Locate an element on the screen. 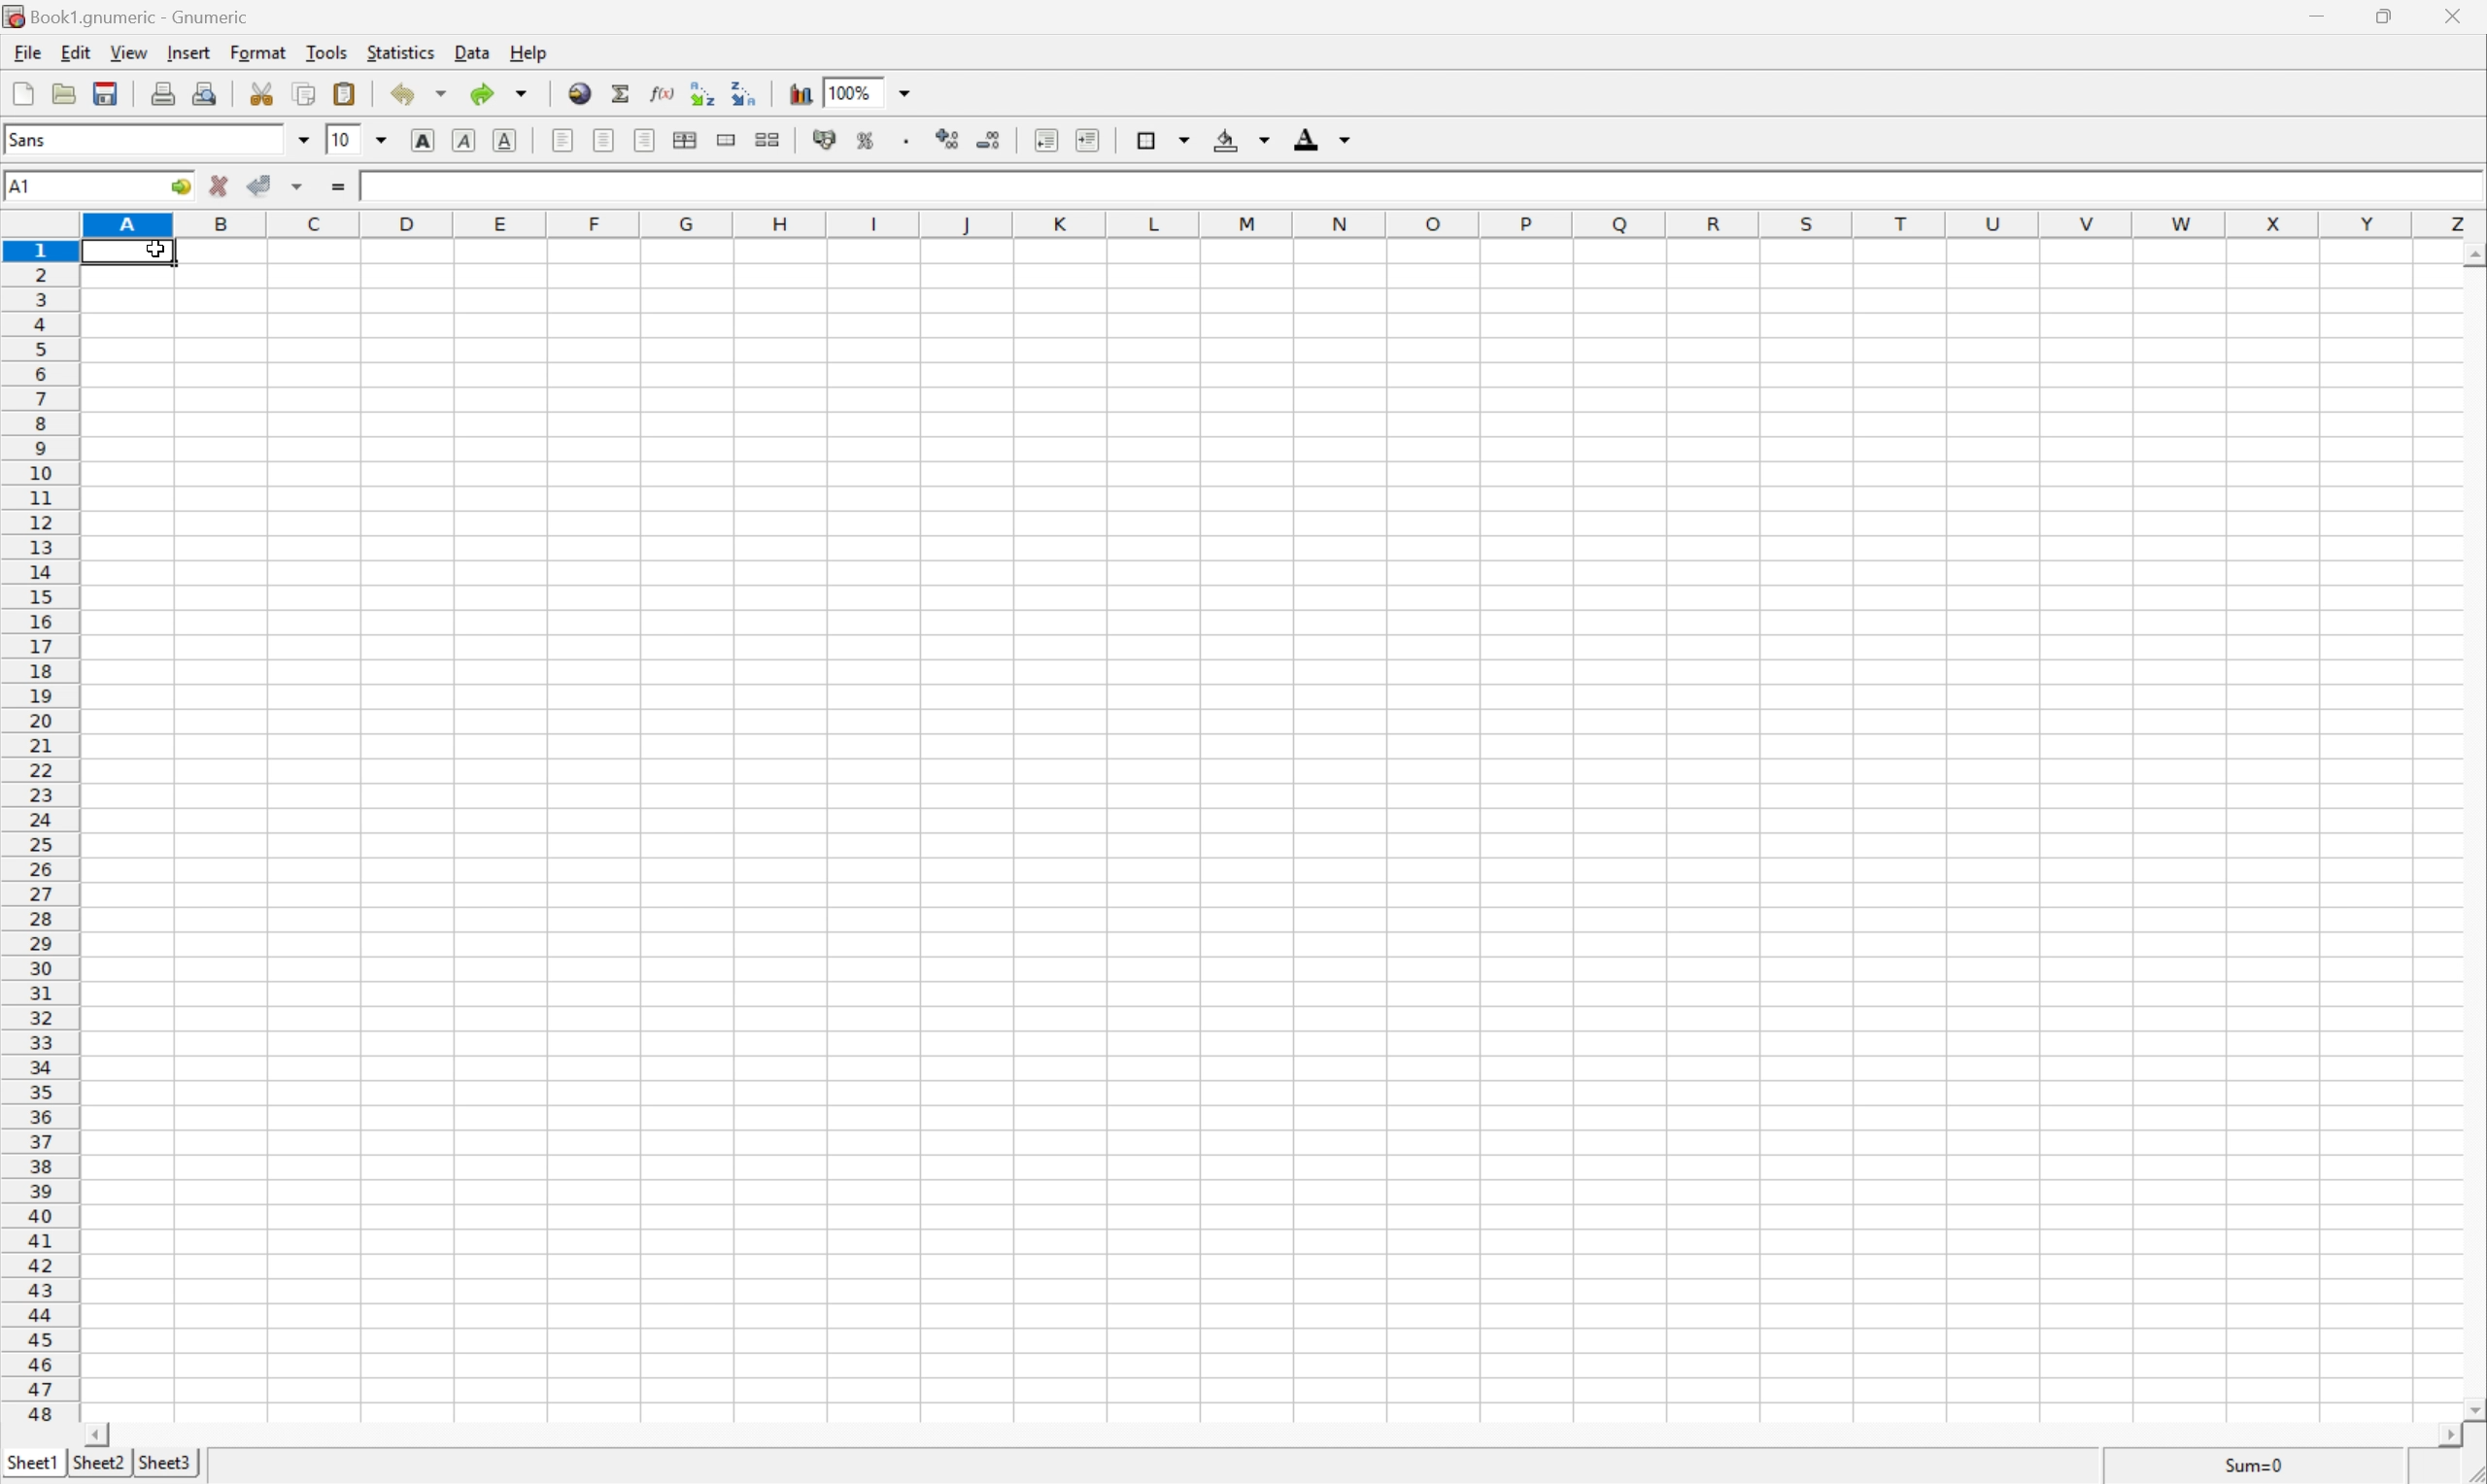 This screenshot has height=1484, width=2487. underline is located at coordinates (507, 138).